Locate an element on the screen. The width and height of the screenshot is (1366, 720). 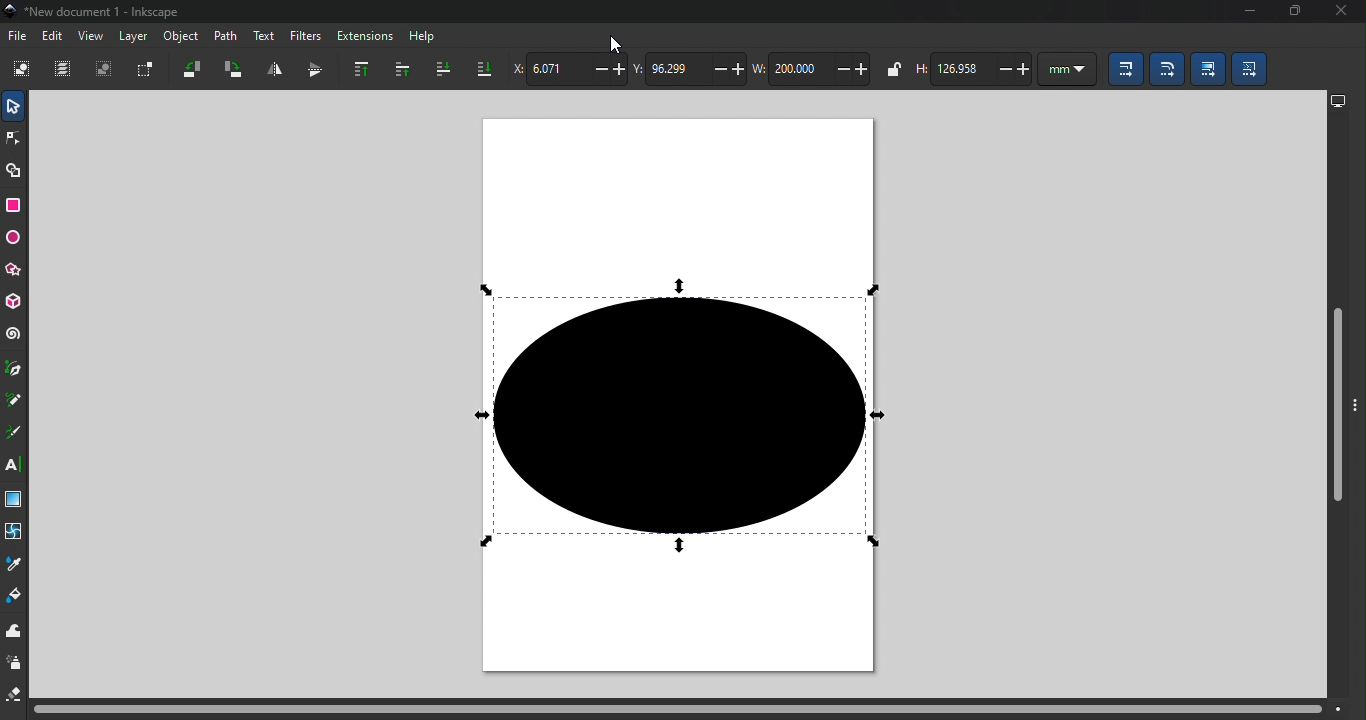
File is located at coordinates (17, 37).